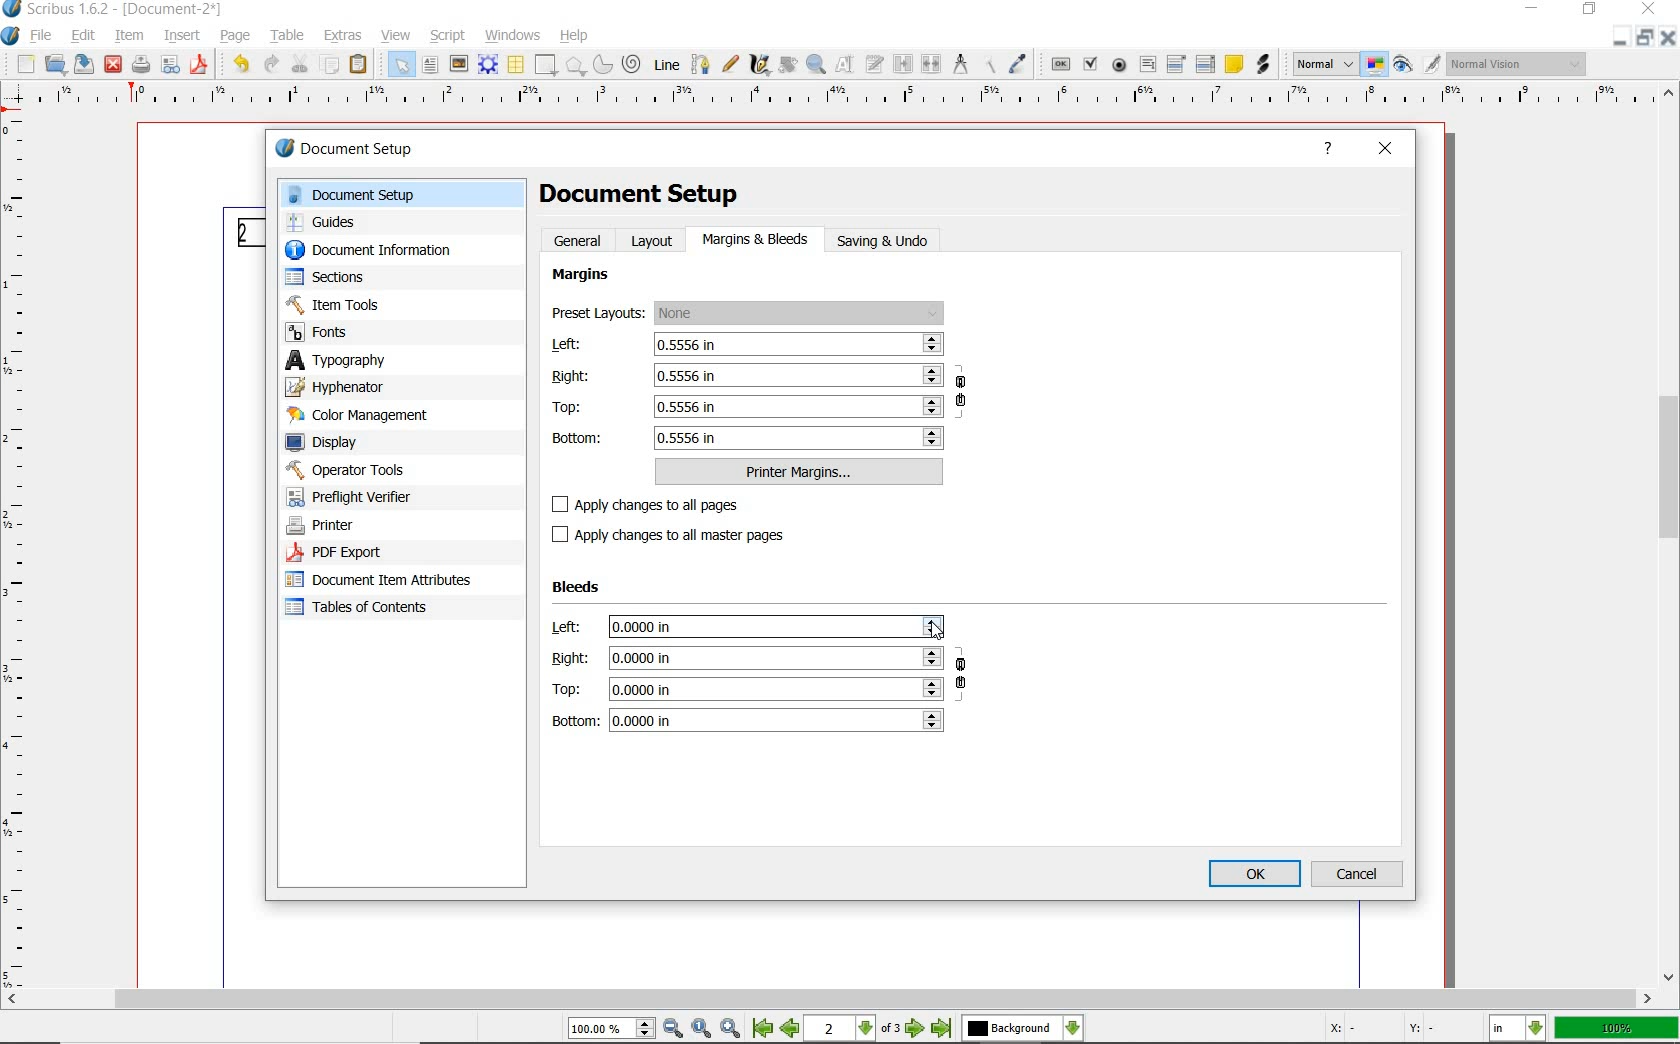  What do you see at coordinates (1264, 65) in the screenshot?
I see `link annotation` at bounding box center [1264, 65].